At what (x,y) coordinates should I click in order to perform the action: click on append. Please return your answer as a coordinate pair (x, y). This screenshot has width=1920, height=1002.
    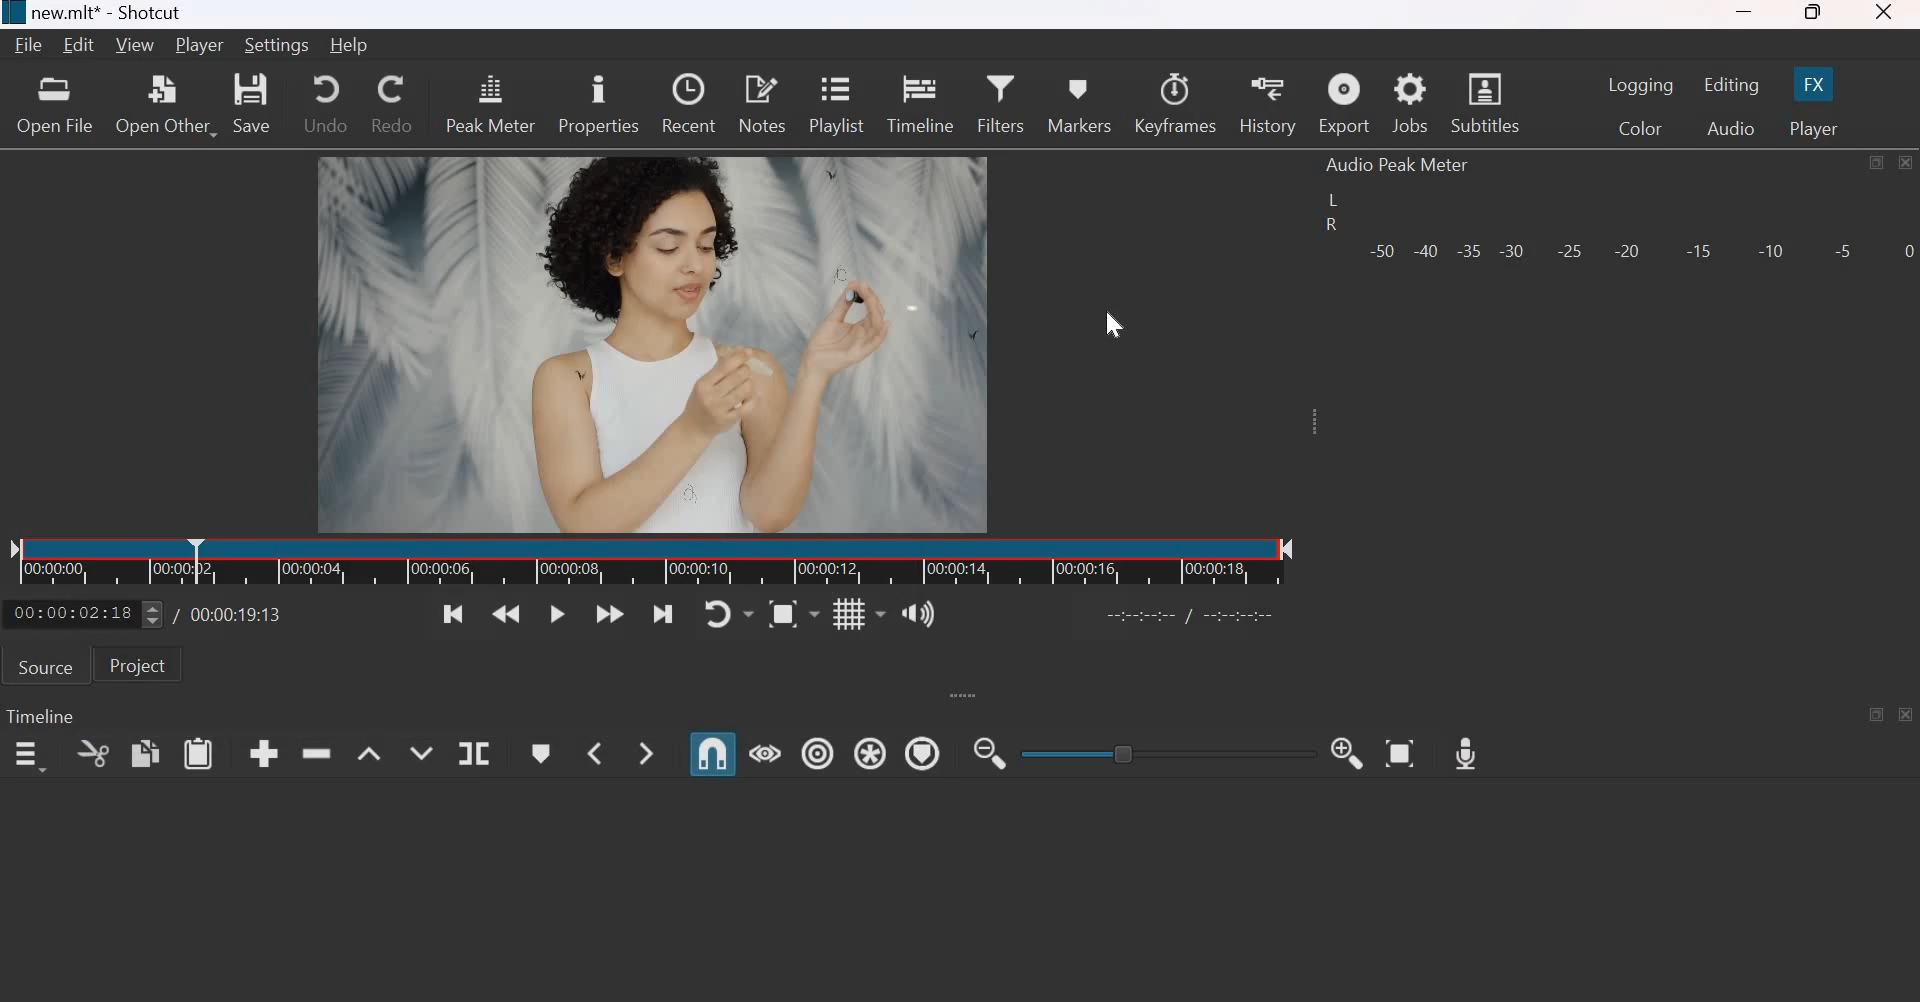
    Looking at the image, I should click on (264, 755).